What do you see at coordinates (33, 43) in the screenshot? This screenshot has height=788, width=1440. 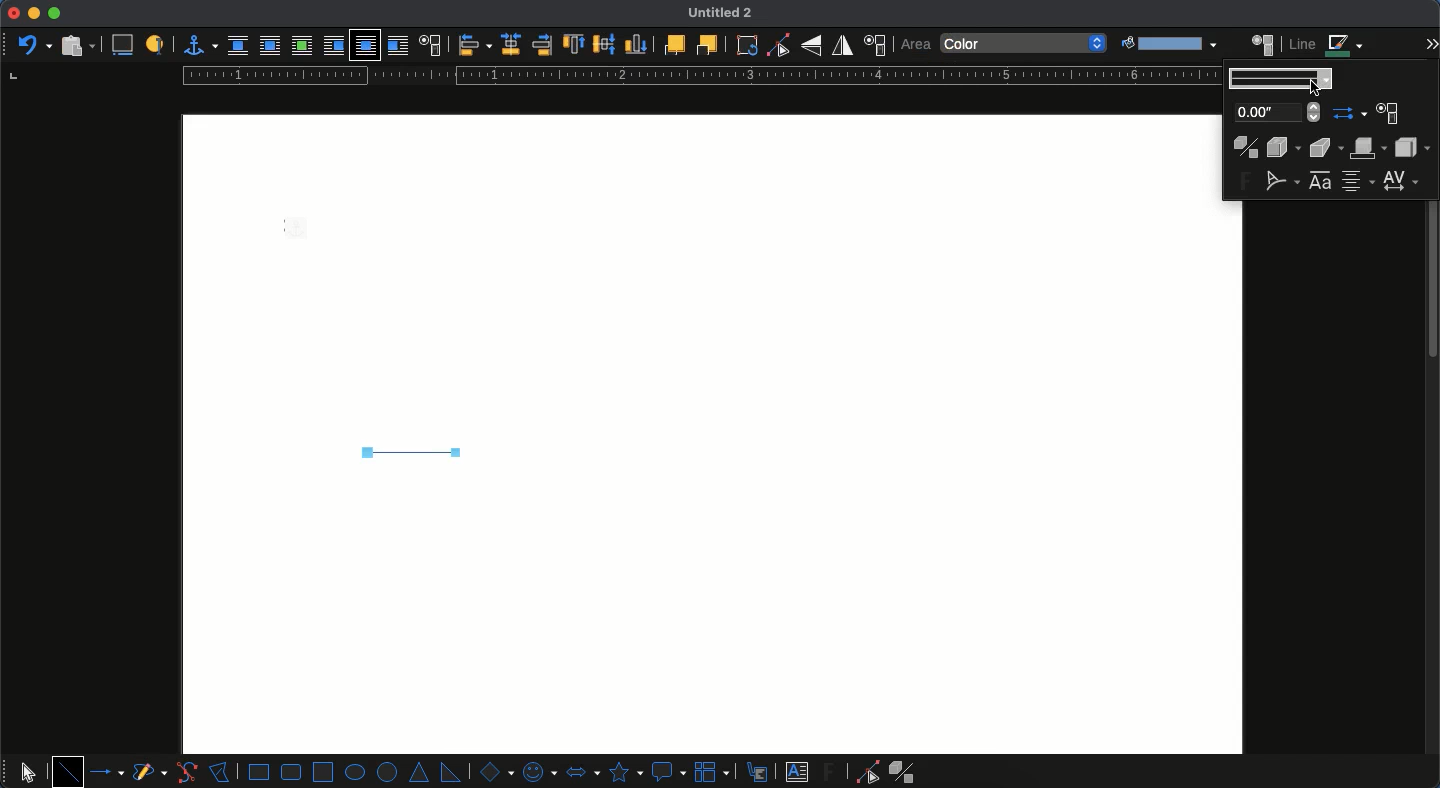 I see `undo` at bounding box center [33, 43].